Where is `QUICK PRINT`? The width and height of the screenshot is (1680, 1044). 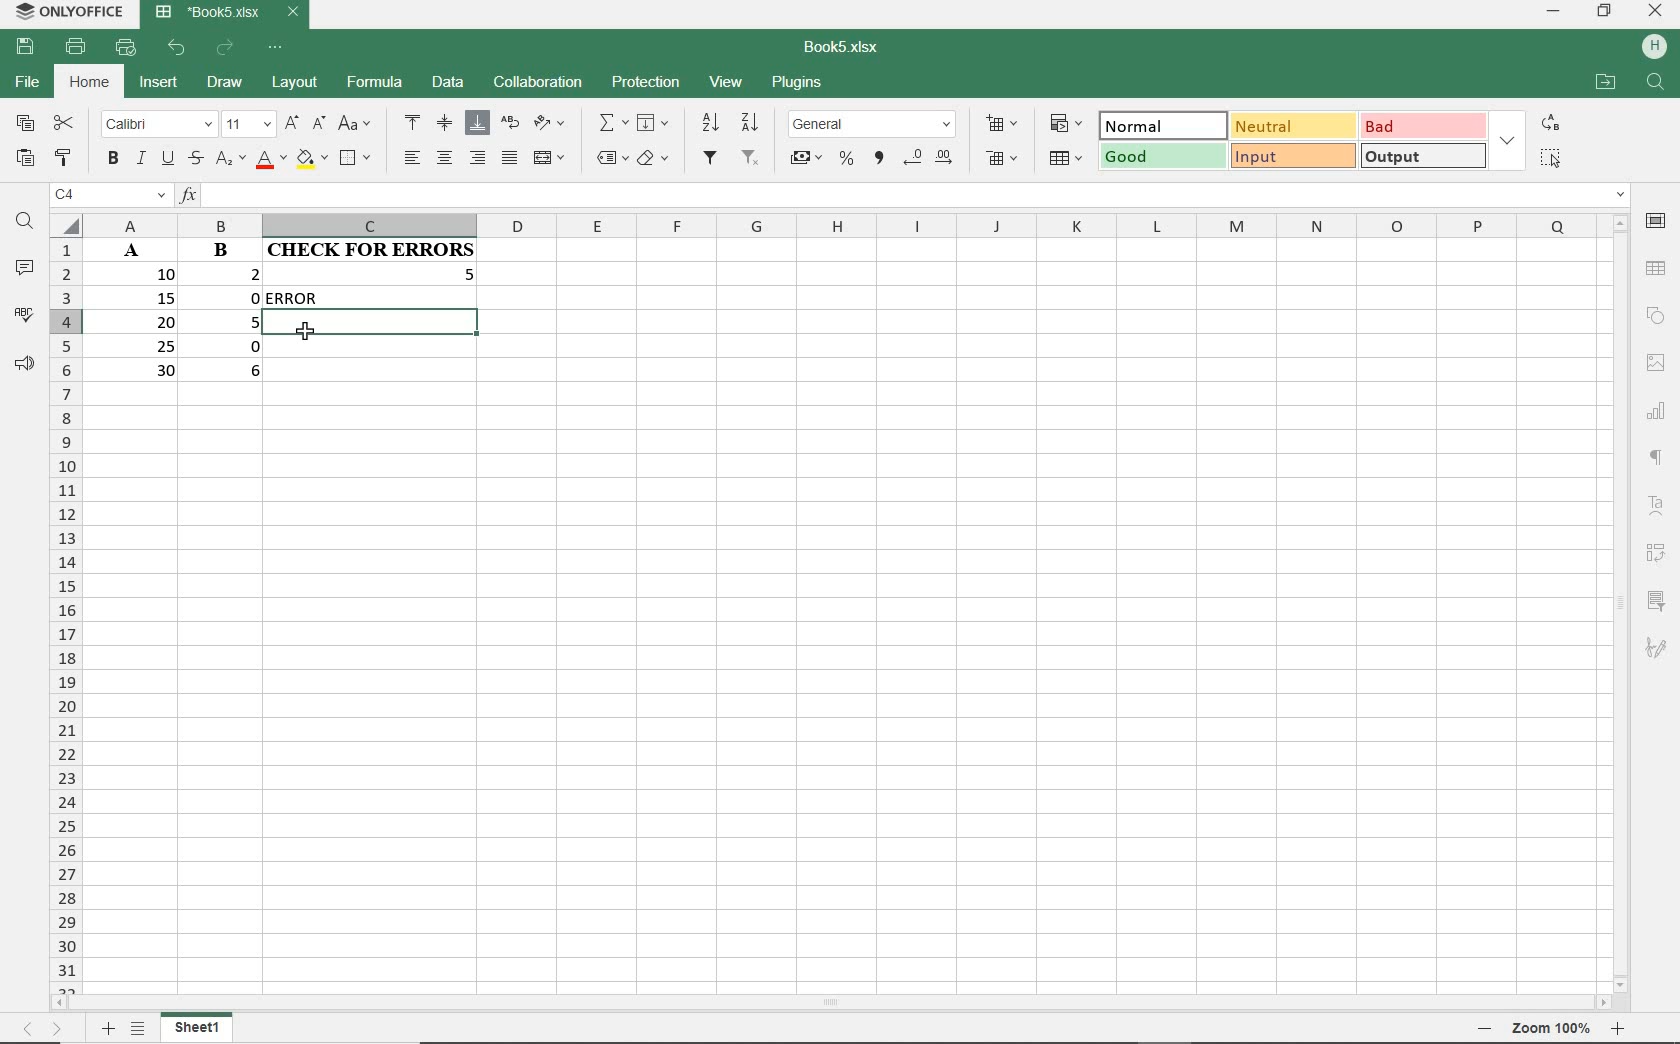 QUICK PRINT is located at coordinates (125, 48).